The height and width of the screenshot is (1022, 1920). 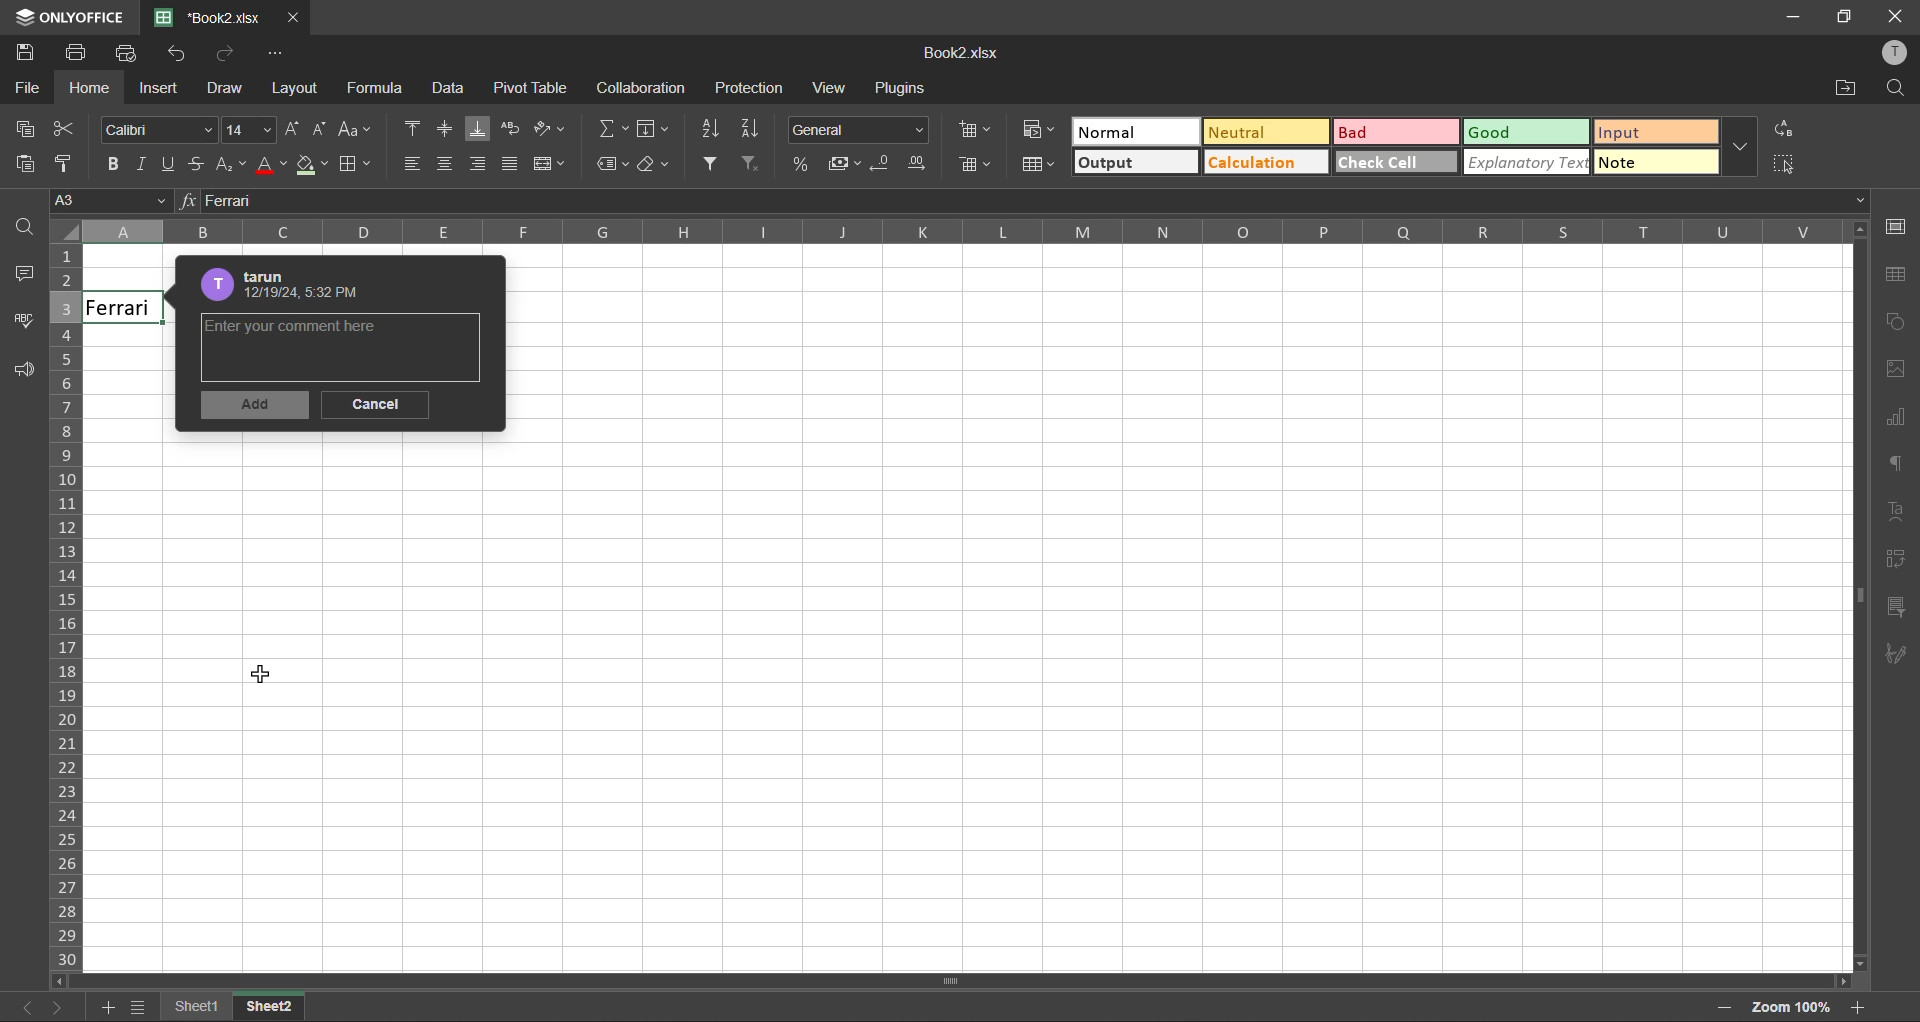 What do you see at coordinates (378, 91) in the screenshot?
I see `formula` at bounding box center [378, 91].